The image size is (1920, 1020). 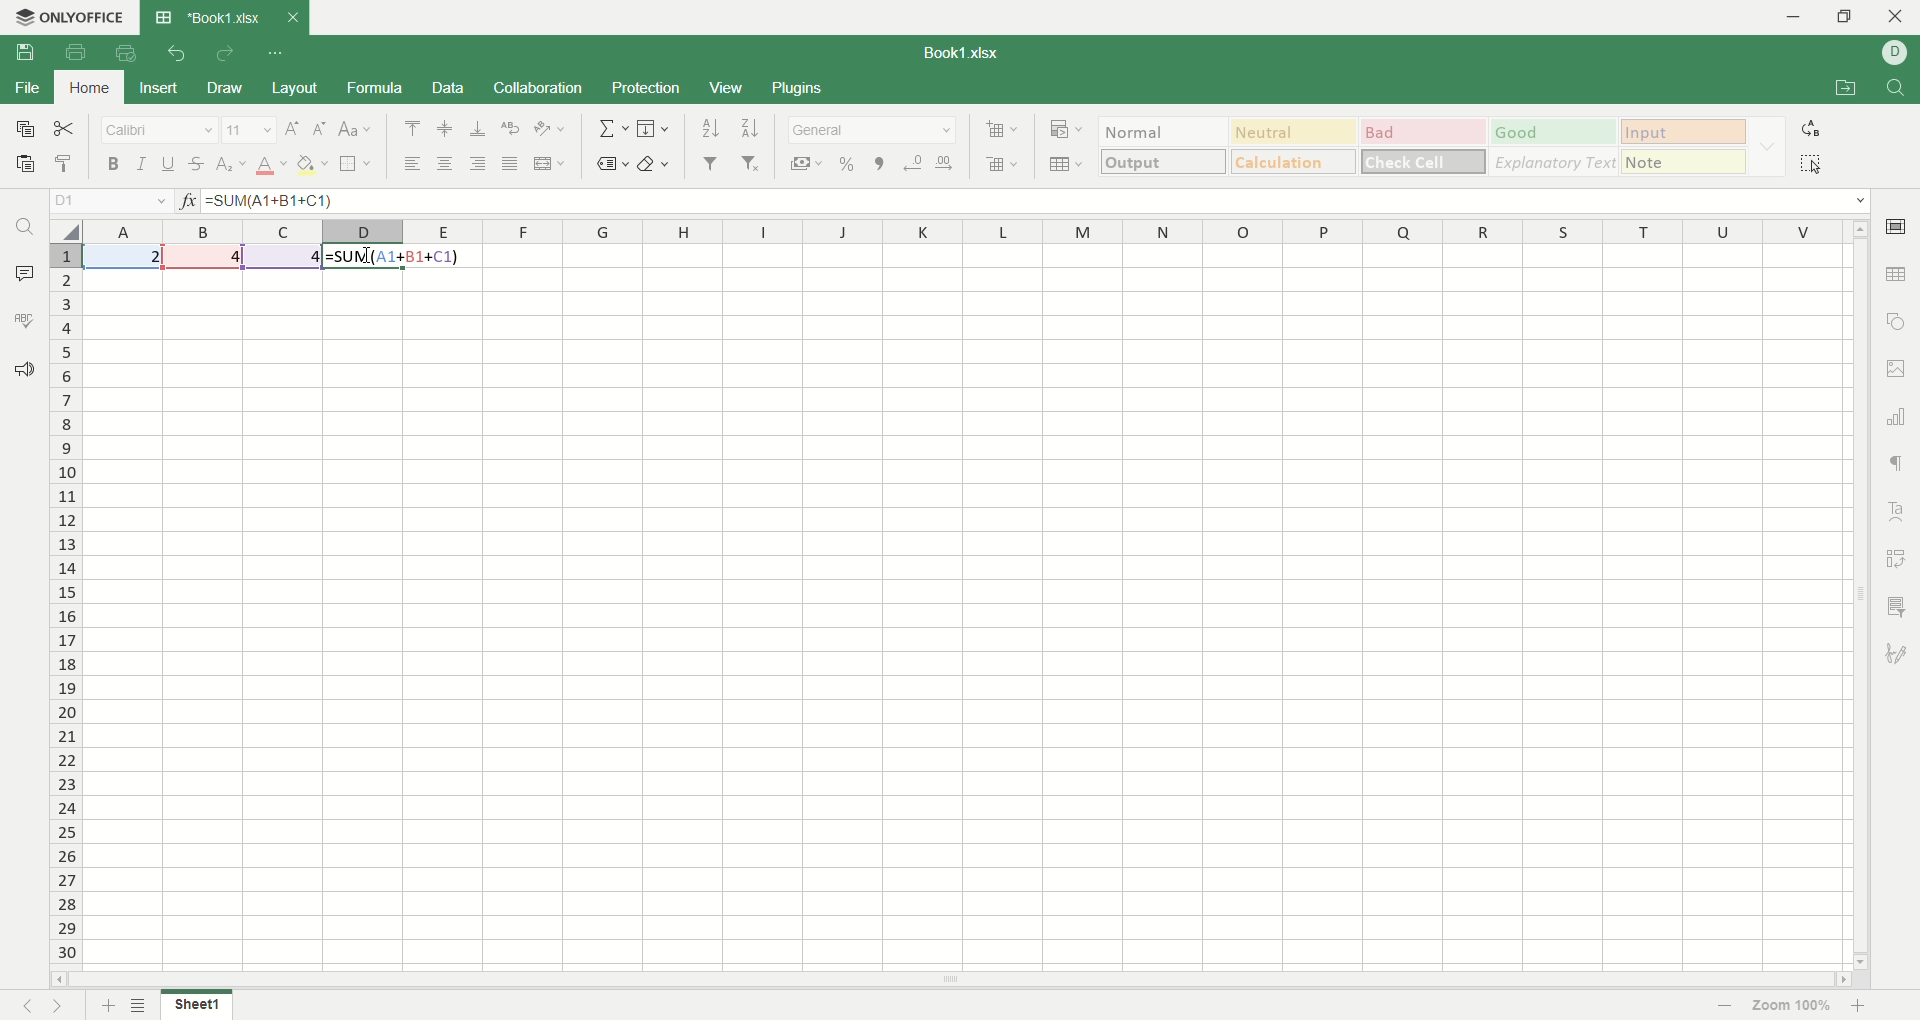 I want to click on protection, so click(x=647, y=90).